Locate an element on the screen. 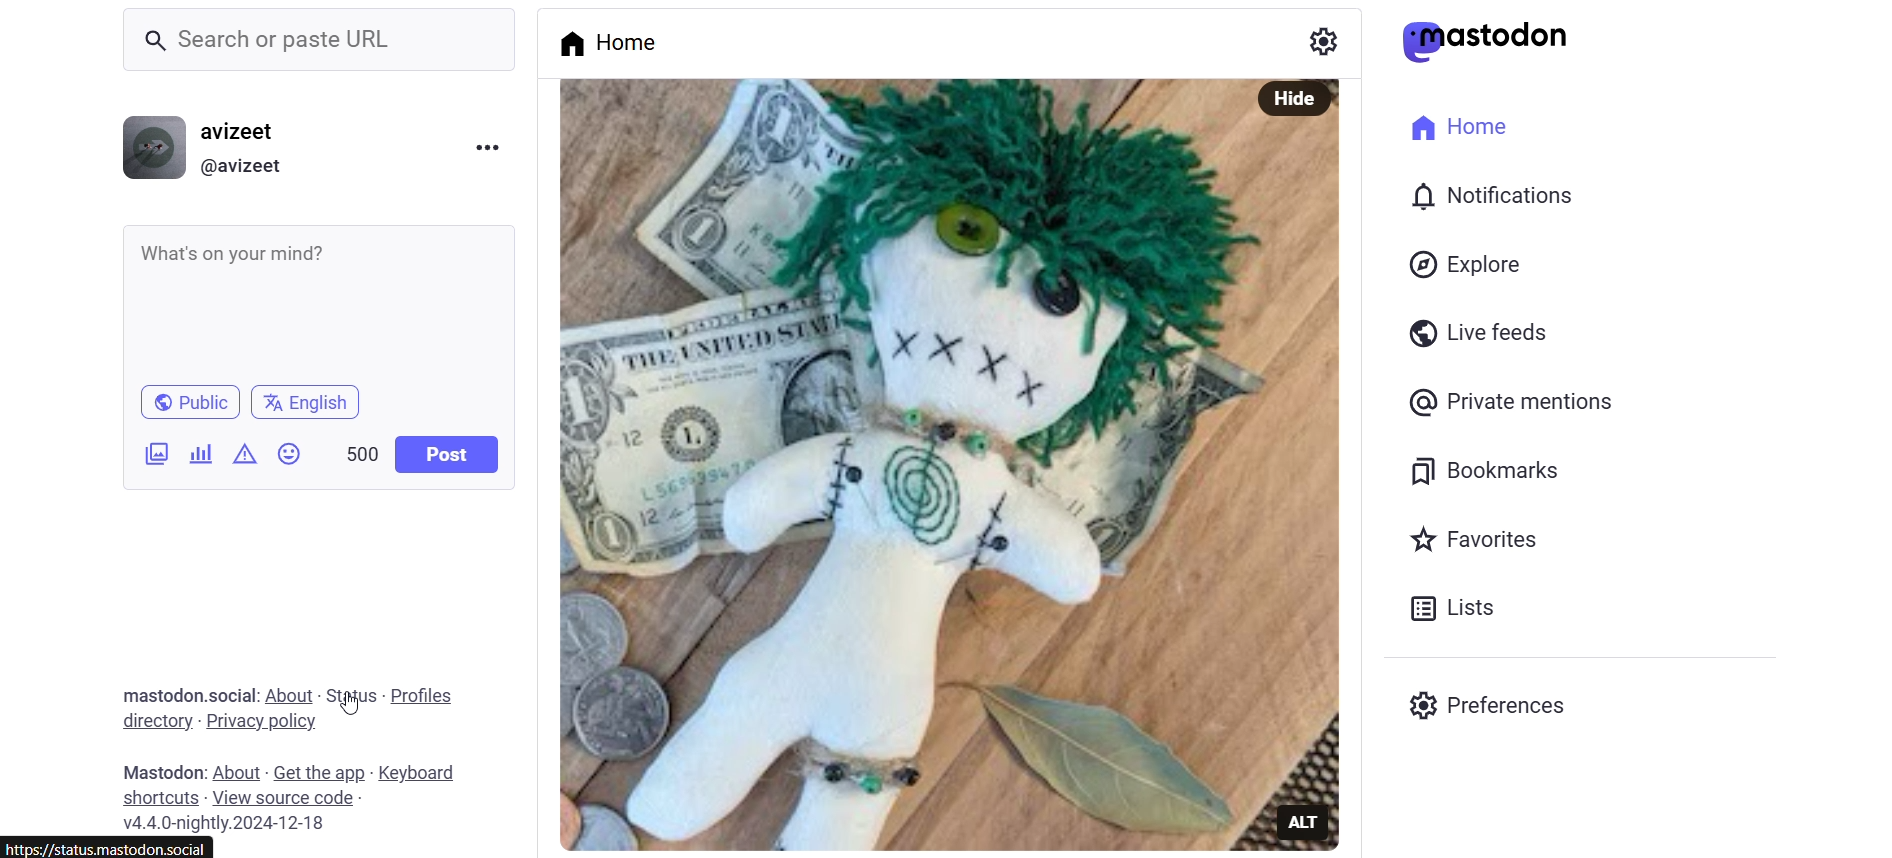 This screenshot has width=1892, height=858. view source code is located at coordinates (288, 797).